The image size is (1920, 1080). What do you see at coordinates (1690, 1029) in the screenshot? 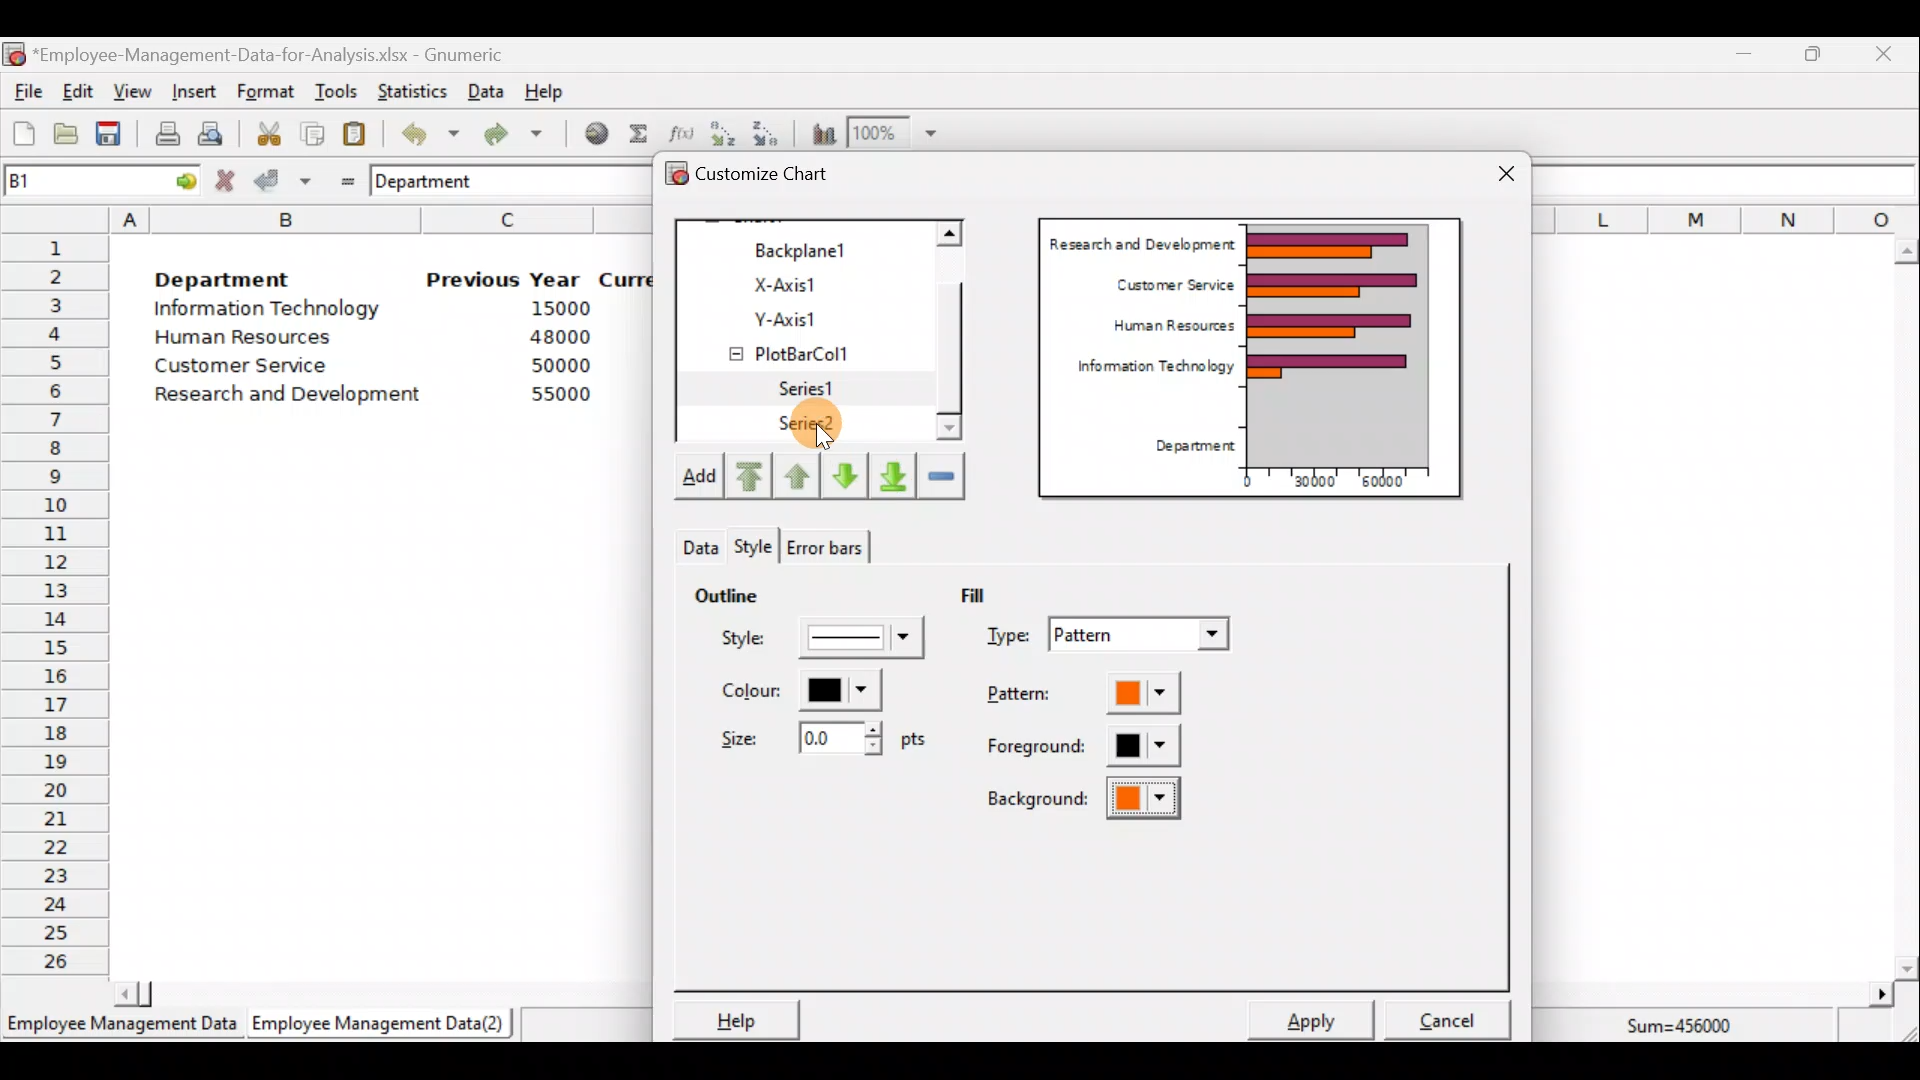
I see `Sum=456000` at bounding box center [1690, 1029].